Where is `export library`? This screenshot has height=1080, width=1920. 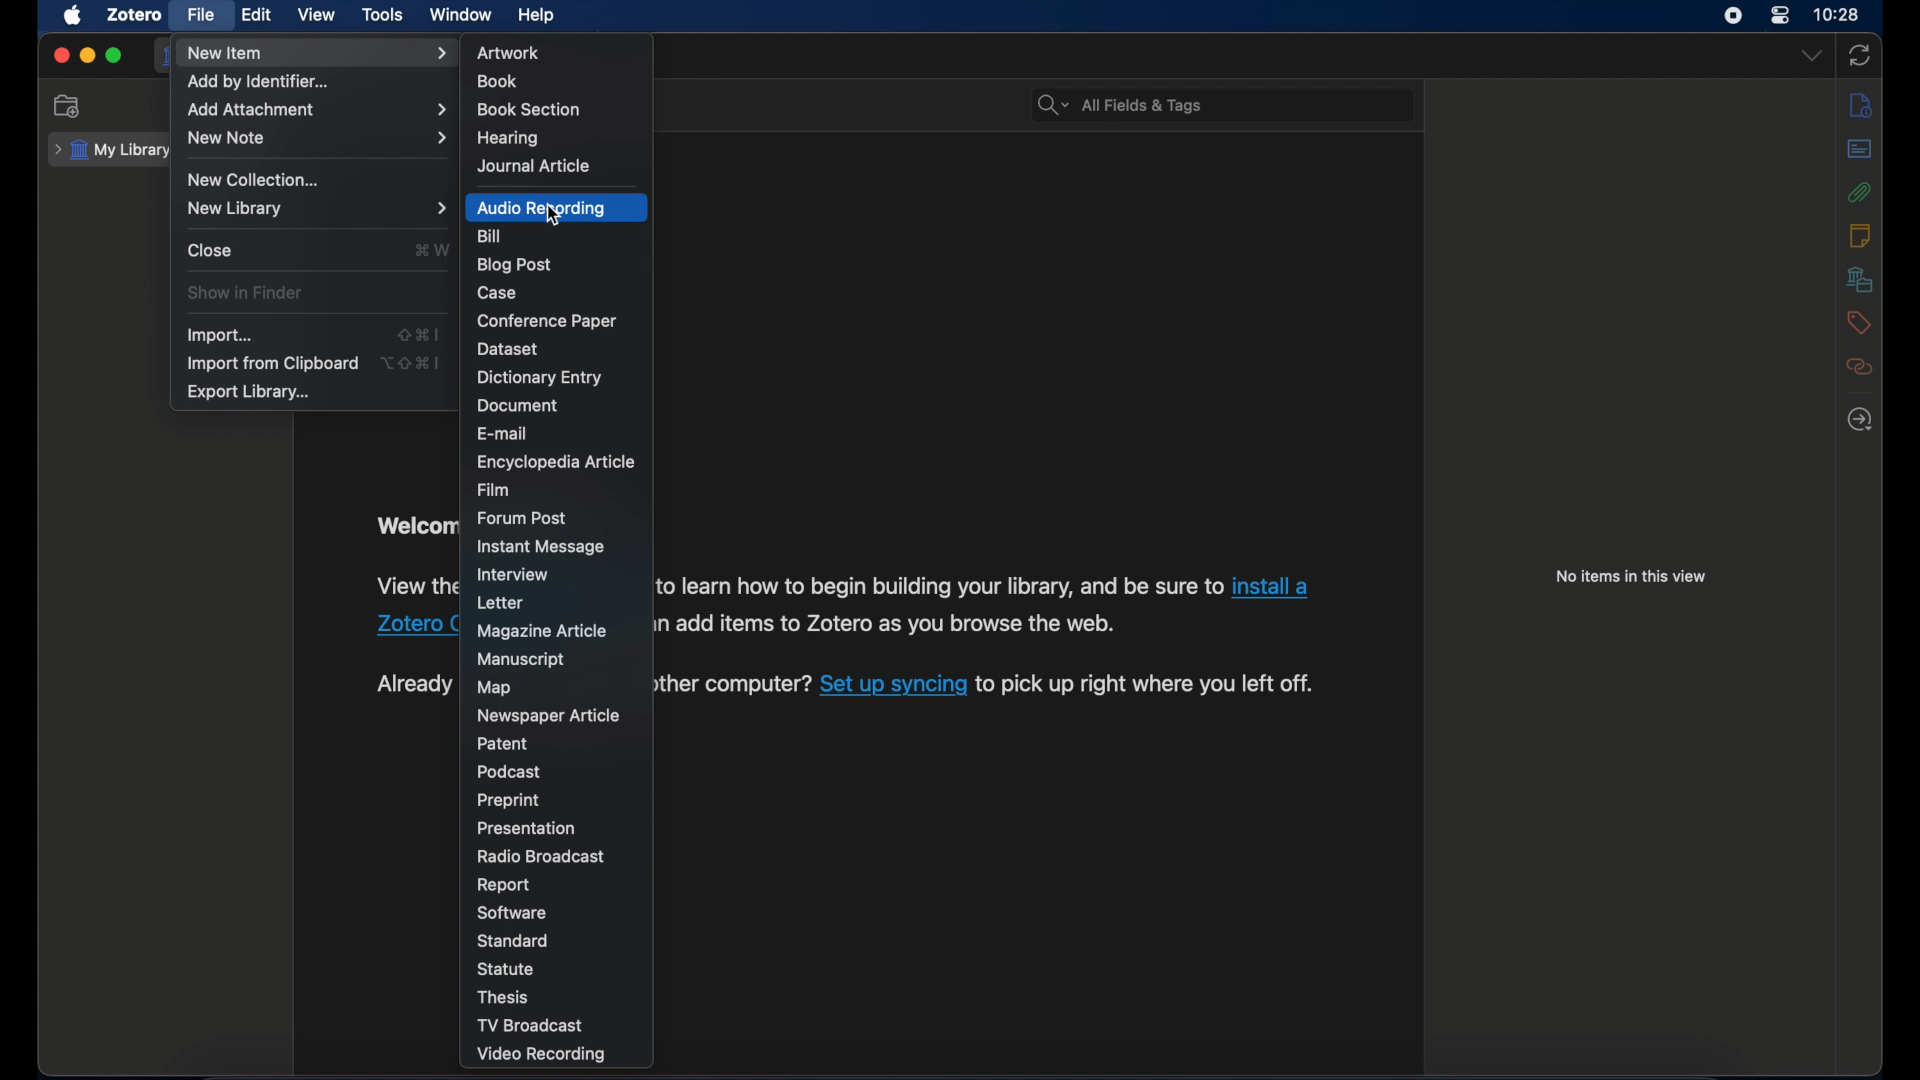
export library is located at coordinates (248, 392).